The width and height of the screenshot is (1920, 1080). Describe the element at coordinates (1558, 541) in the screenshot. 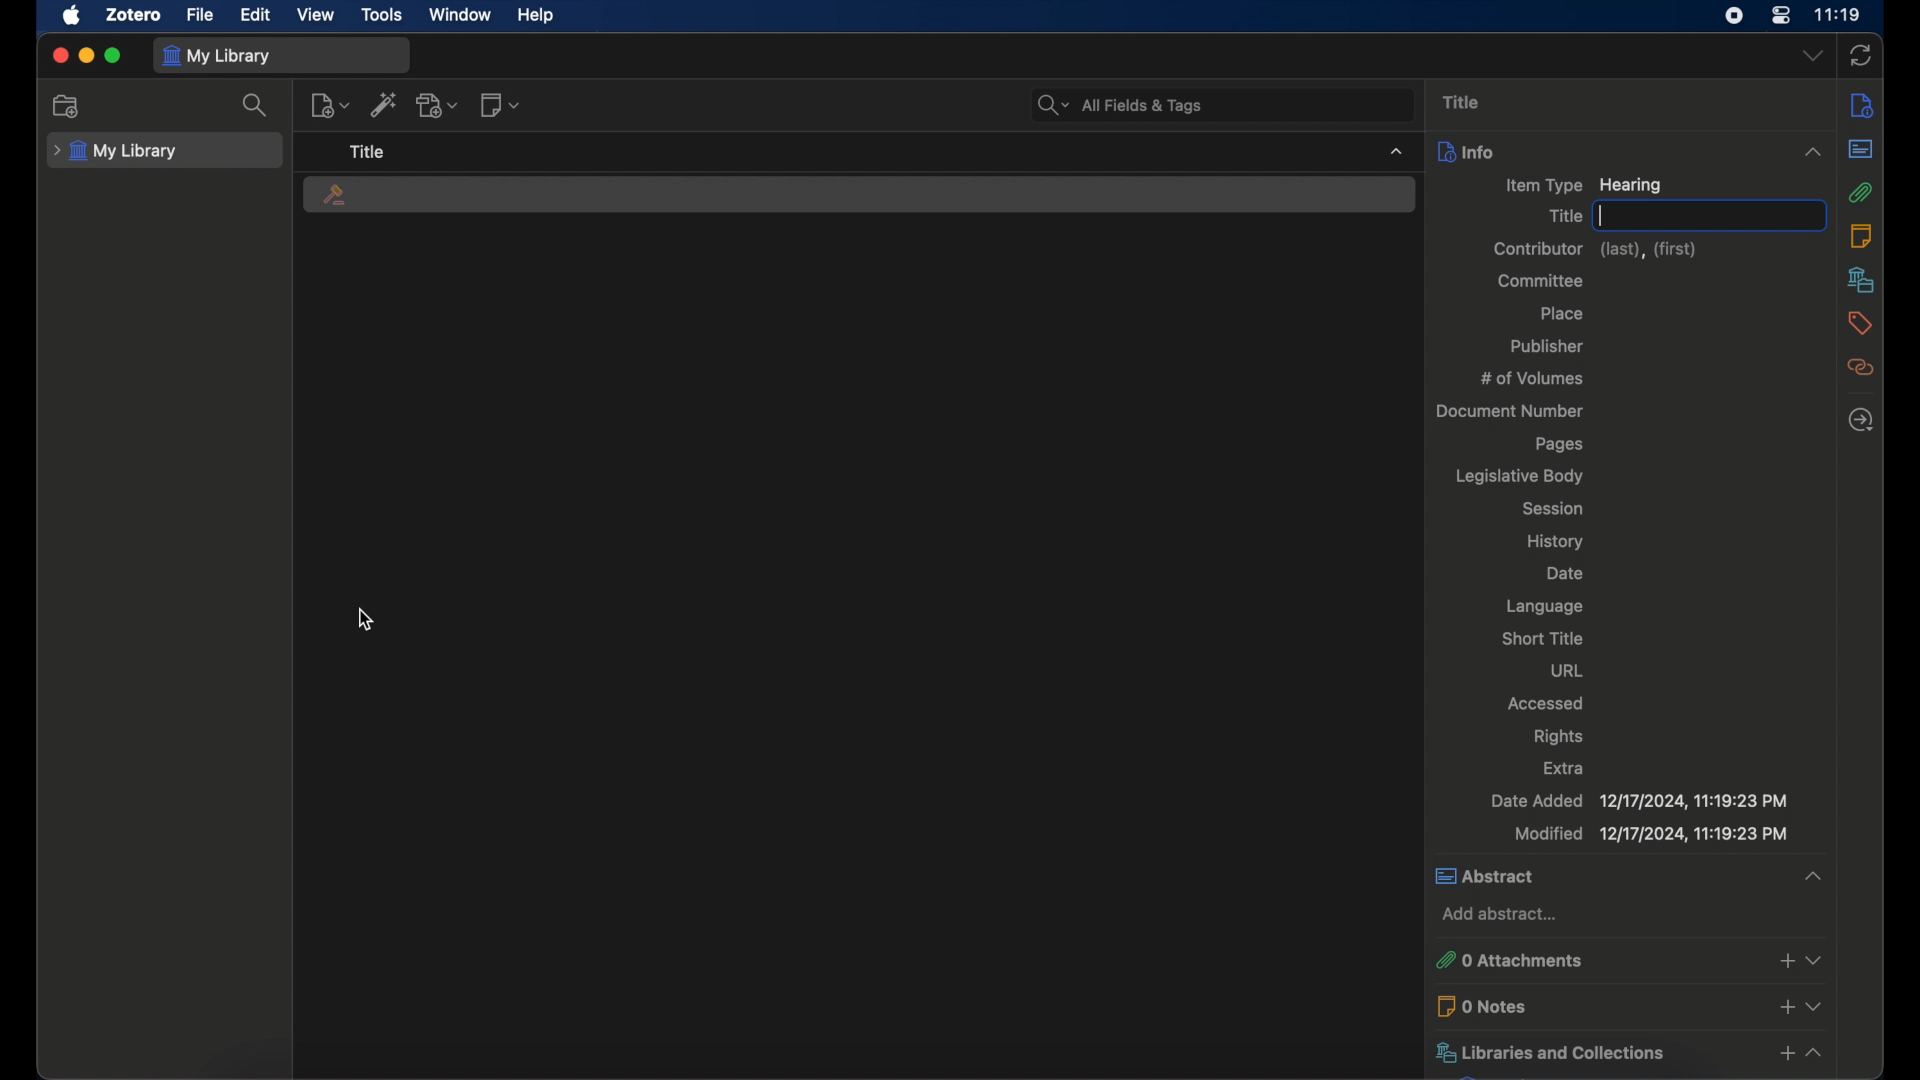

I see `history` at that location.